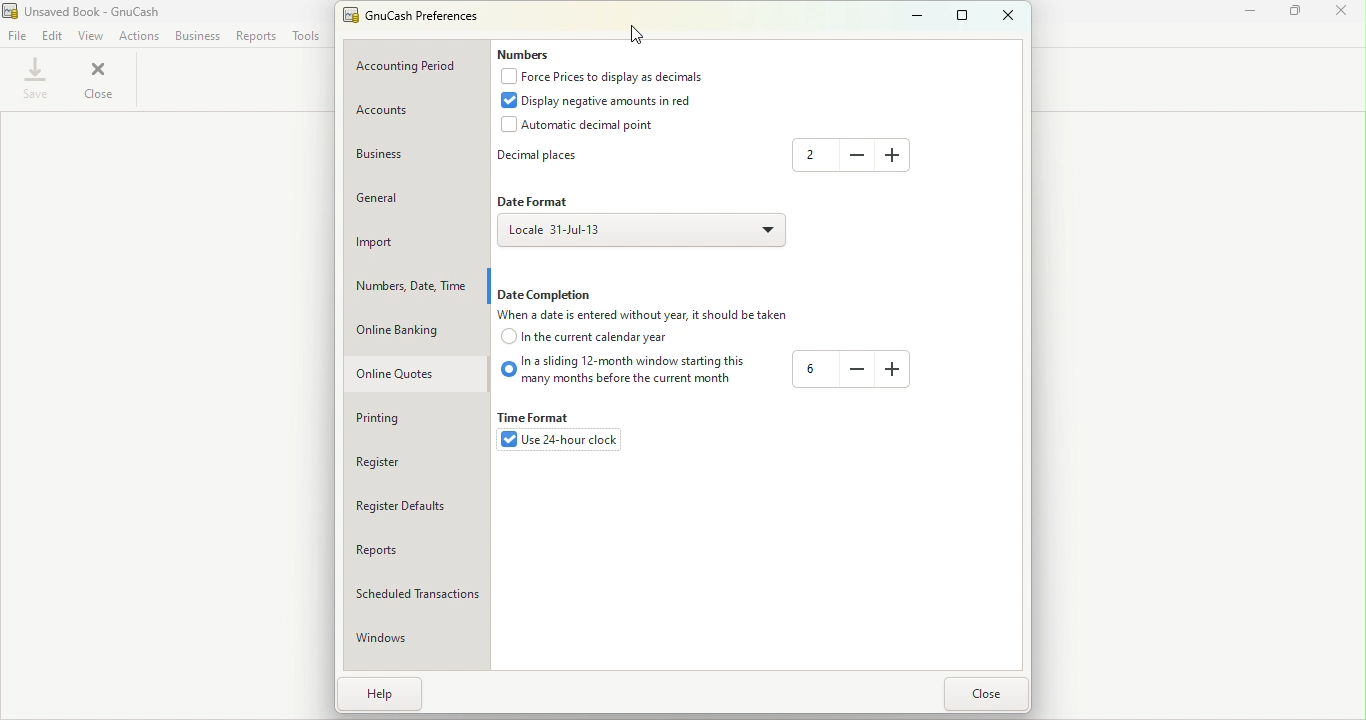 This screenshot has height=720, width=1366. I want to click on Date completion, so click(545, 294).